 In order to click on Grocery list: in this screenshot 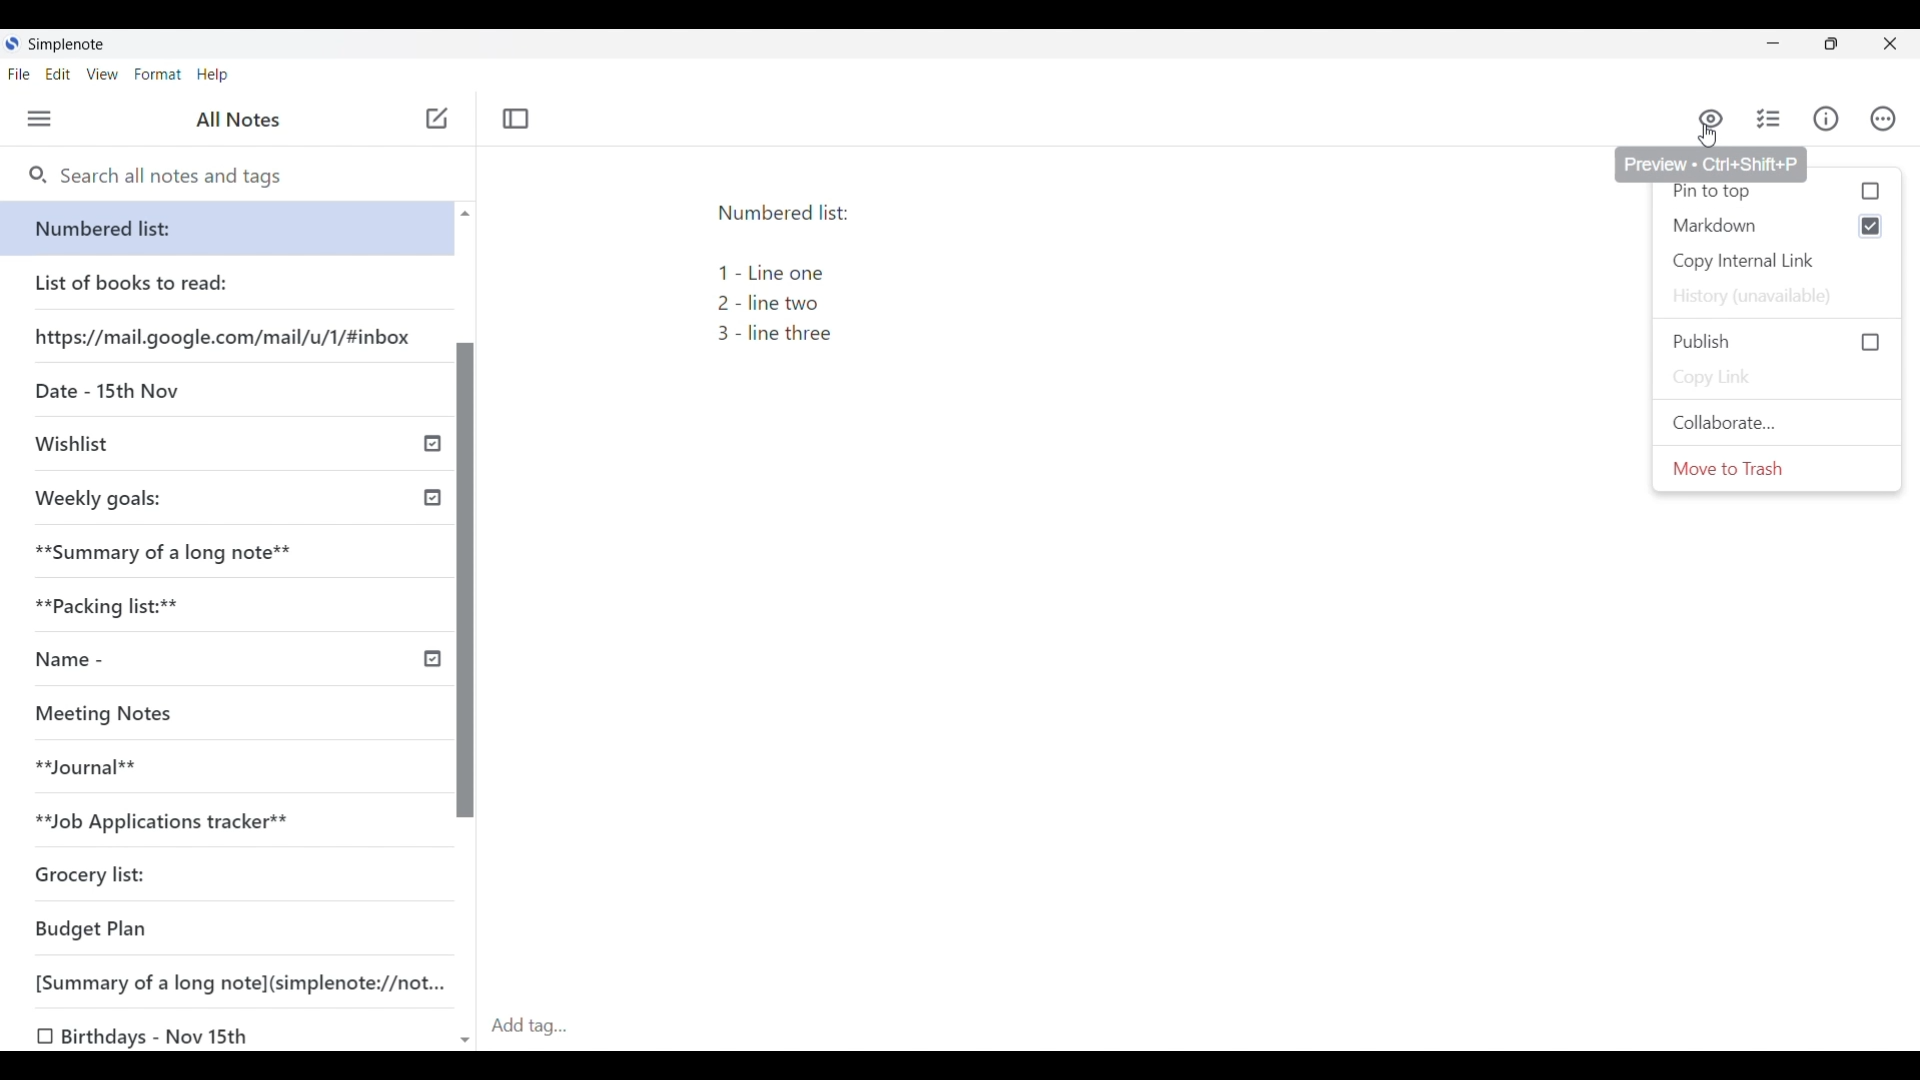, I will do `click(115, 880)`.